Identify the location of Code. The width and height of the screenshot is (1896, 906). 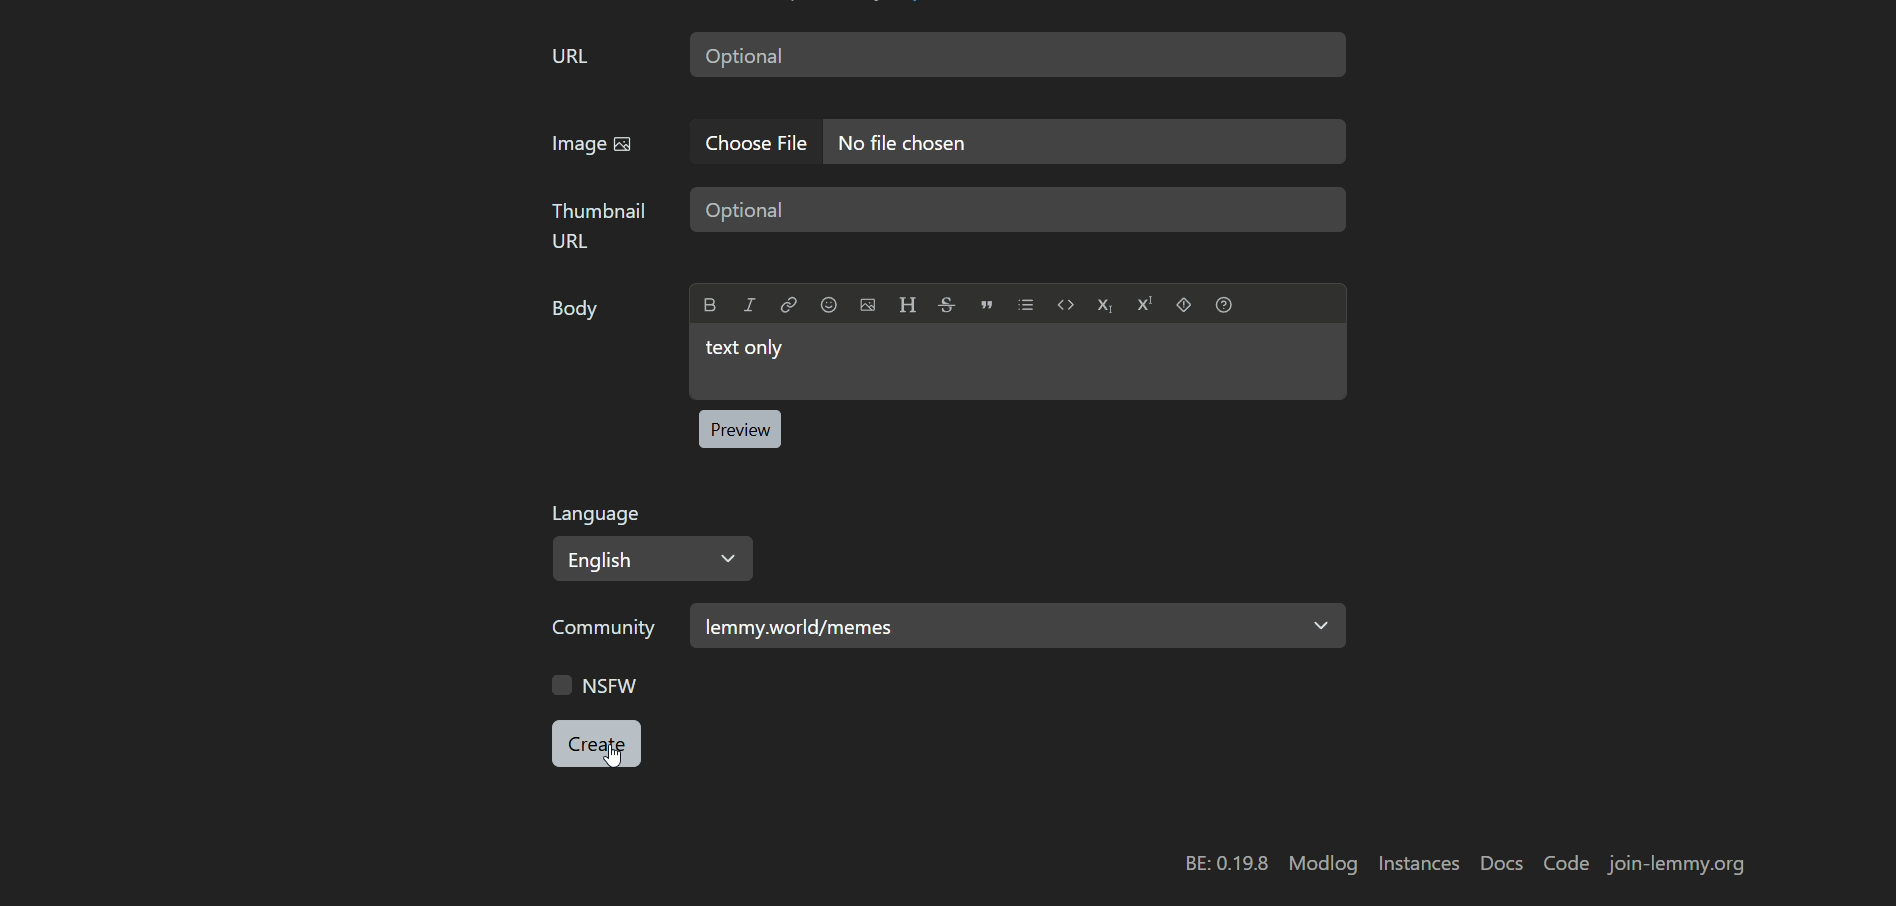
(1066, 304).